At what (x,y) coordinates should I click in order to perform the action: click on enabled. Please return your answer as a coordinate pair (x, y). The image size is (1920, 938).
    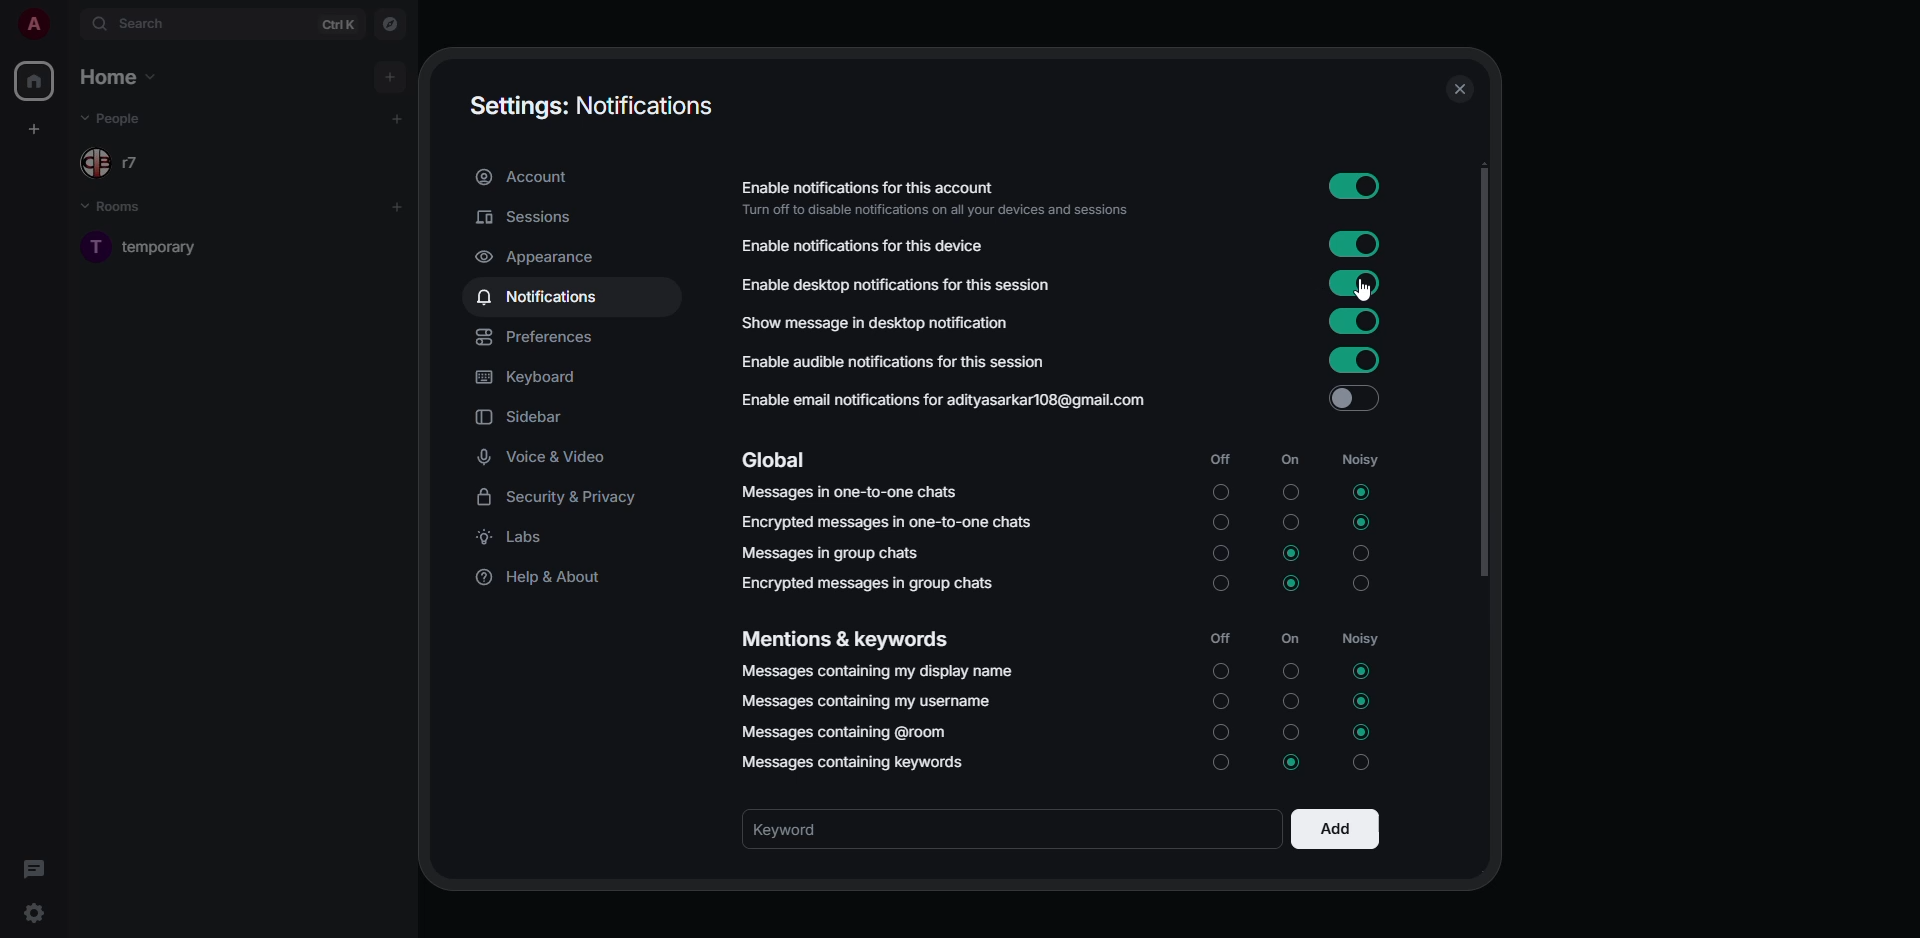
    Looking at the image, I should click on (1356, 283).